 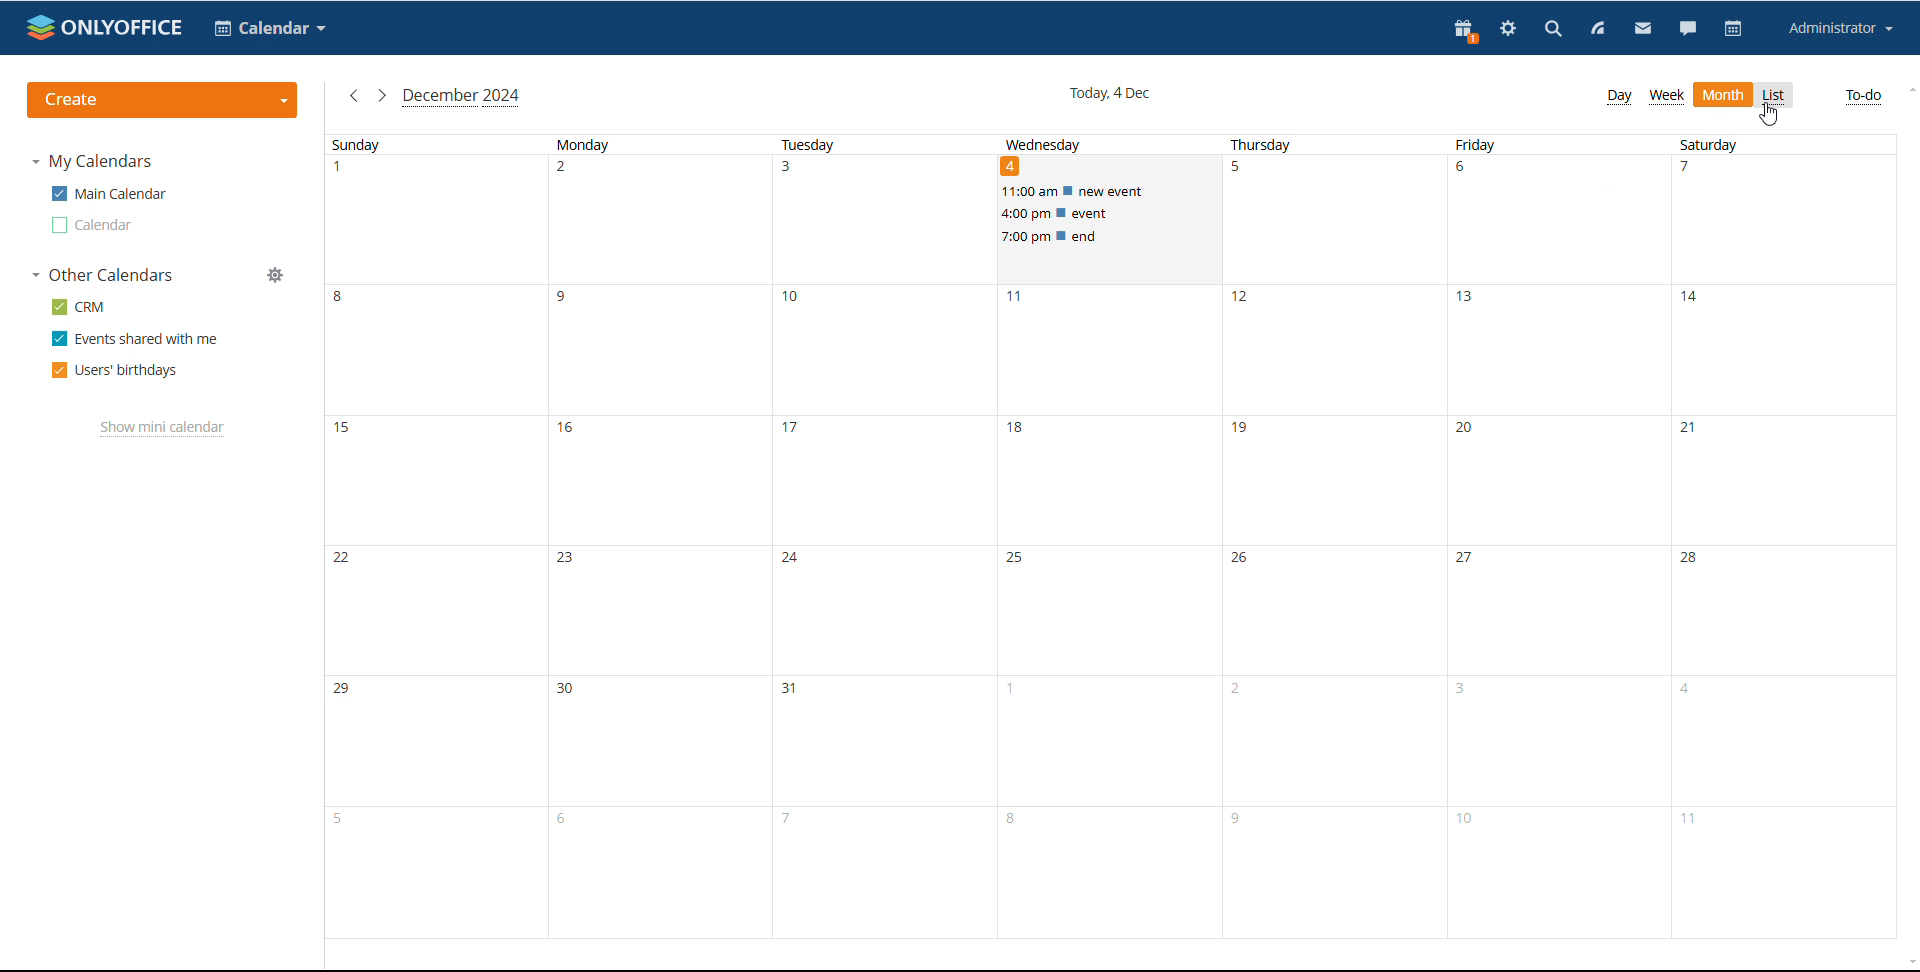 What do you see at coordinates (92, 162) in the screenshot?
I see `my calendar` at bounding box center [92, 162].